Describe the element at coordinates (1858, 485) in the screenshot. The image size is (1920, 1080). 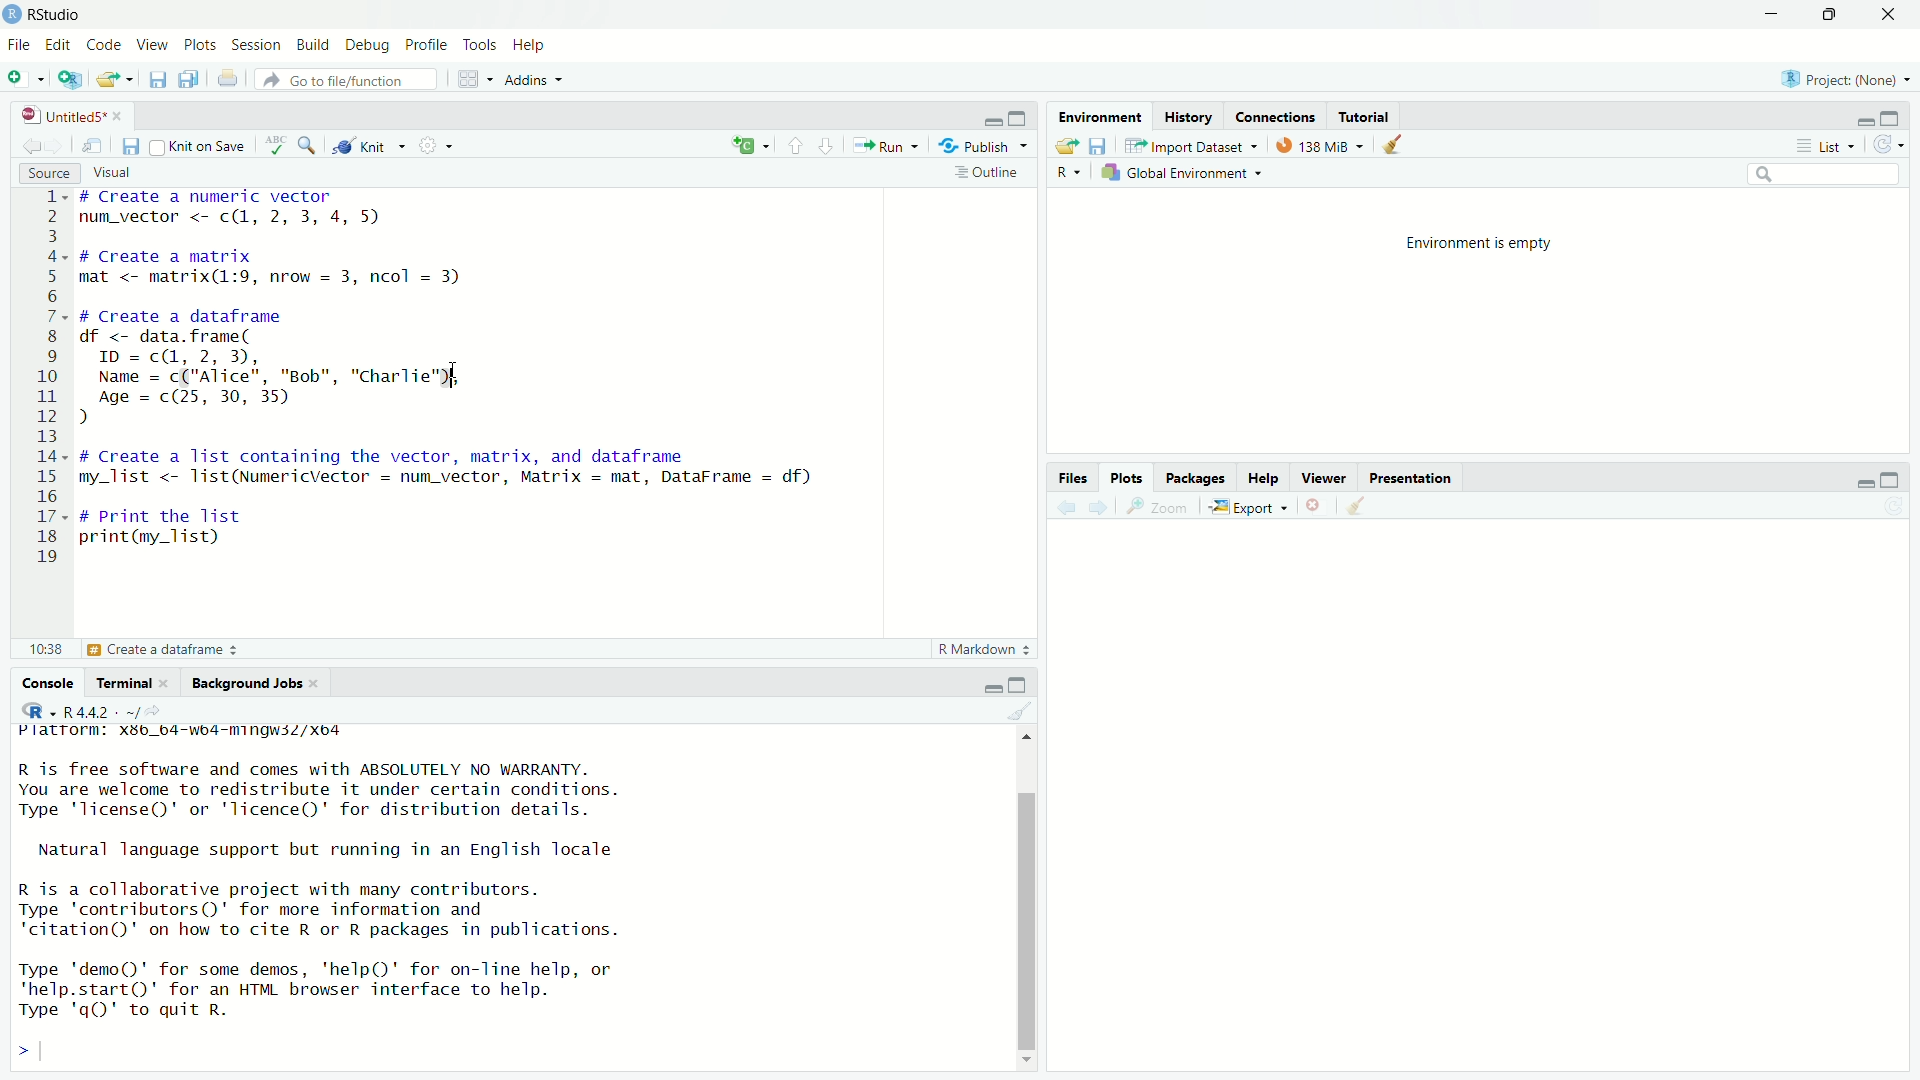
I see `minimise` at that location.